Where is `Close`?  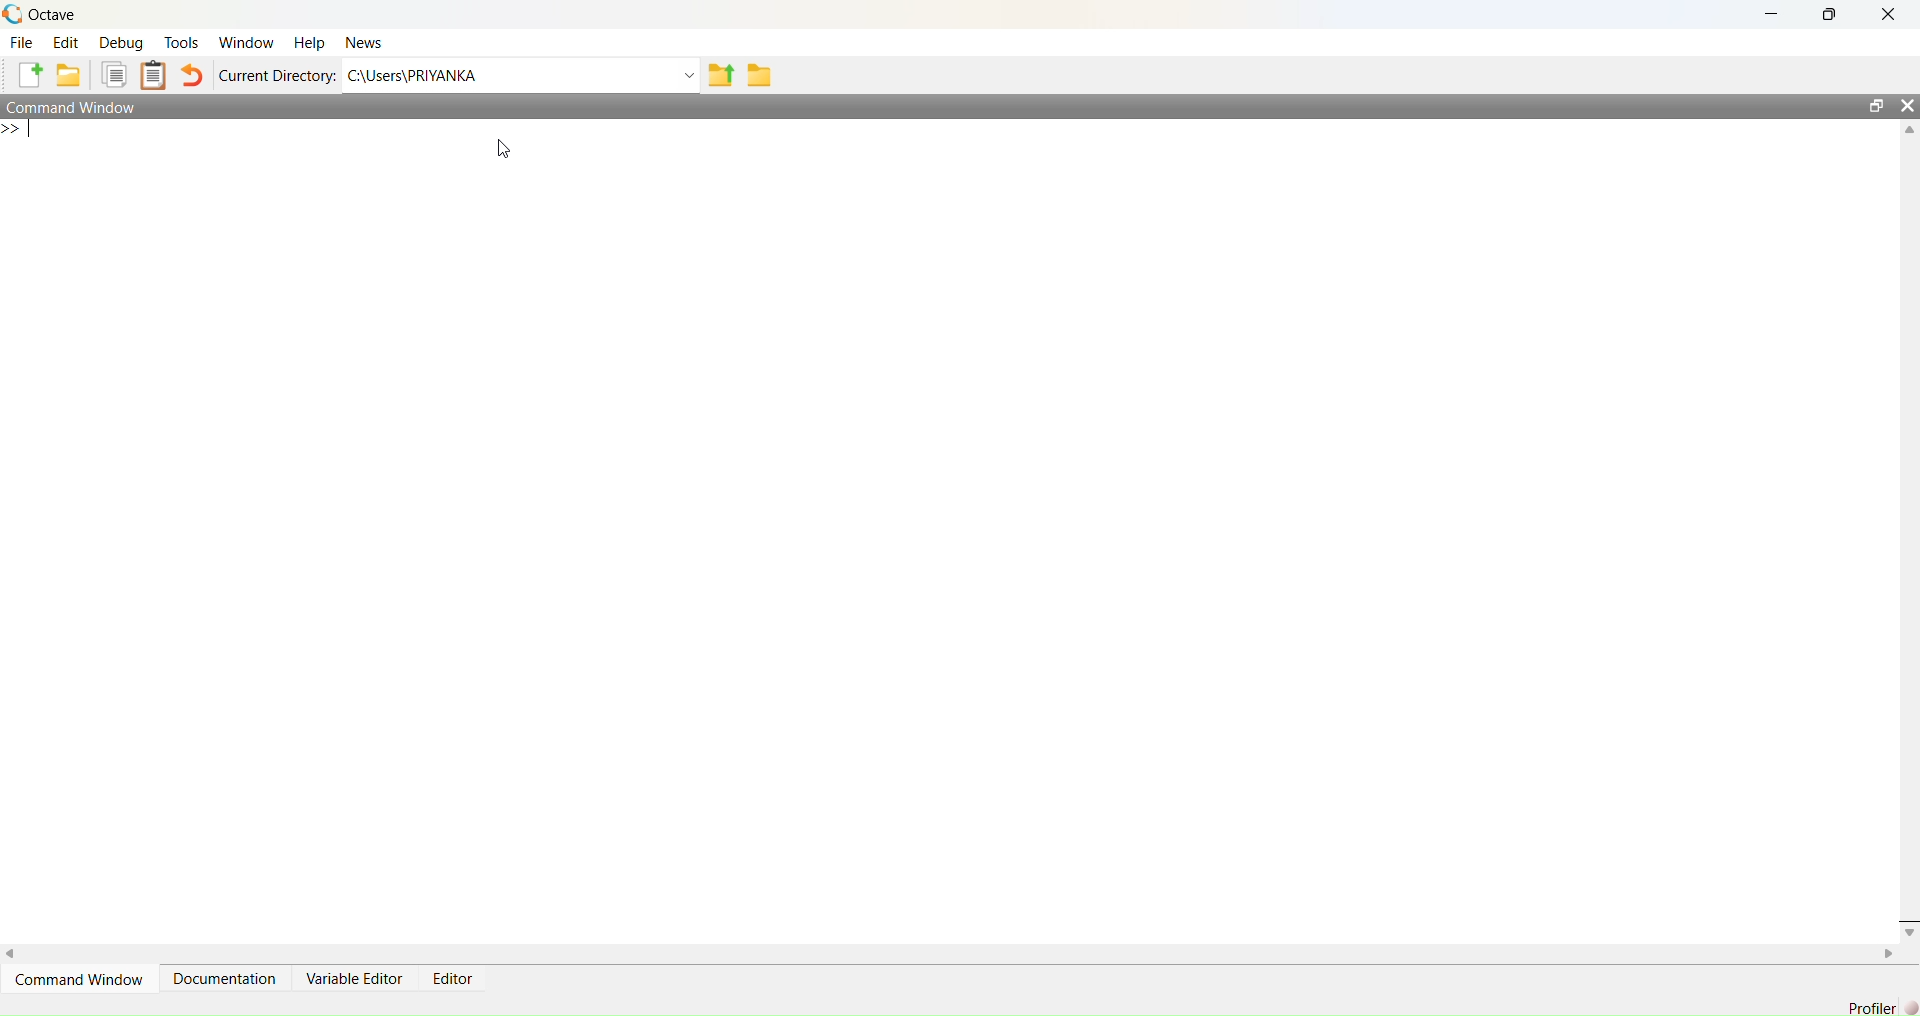 Close is located at coordinates (1908, 105).